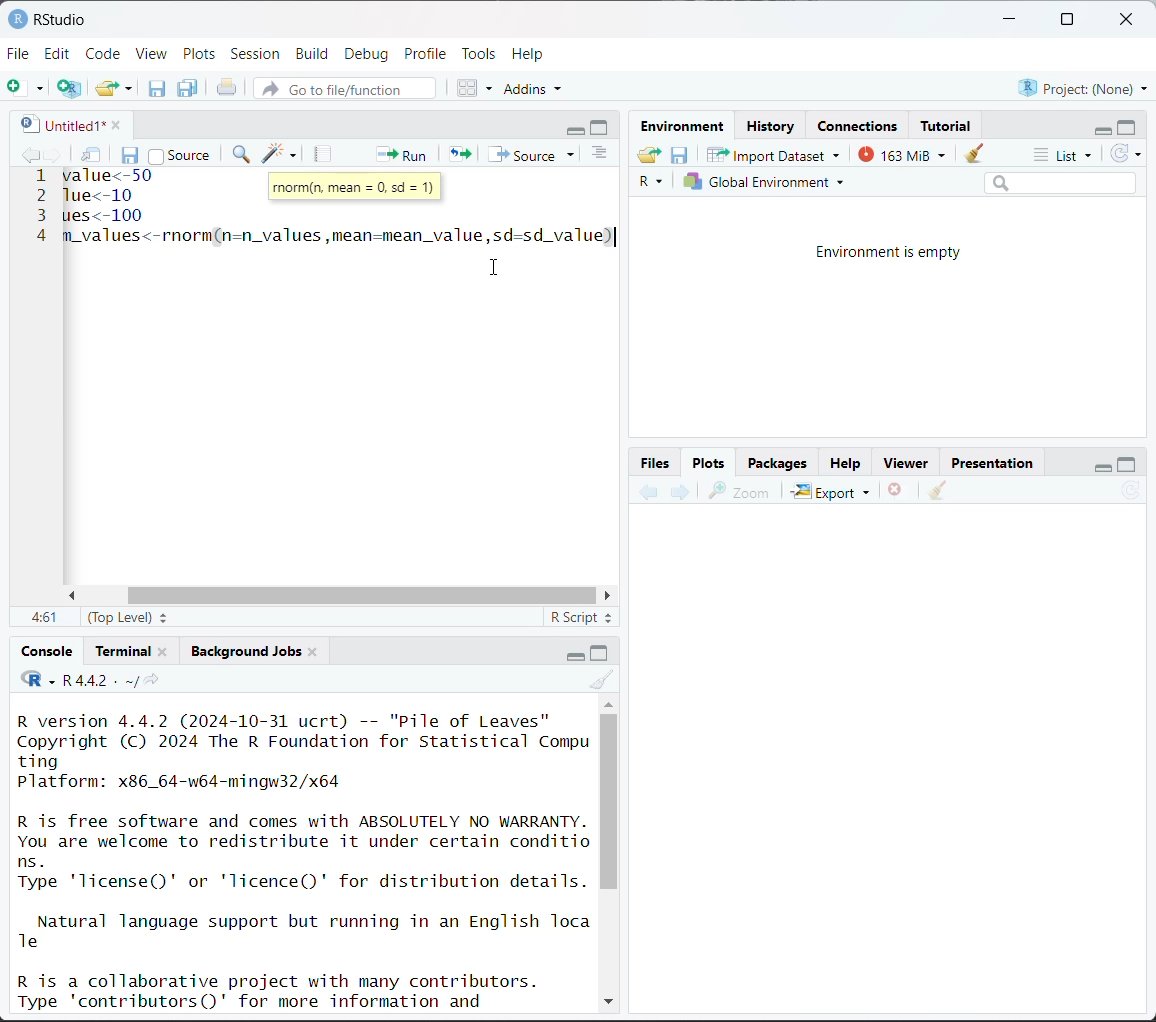  What do you see at coordinates (47, 18) in the screenshot?
I see `RStudio` at bounding box center [47, 18].